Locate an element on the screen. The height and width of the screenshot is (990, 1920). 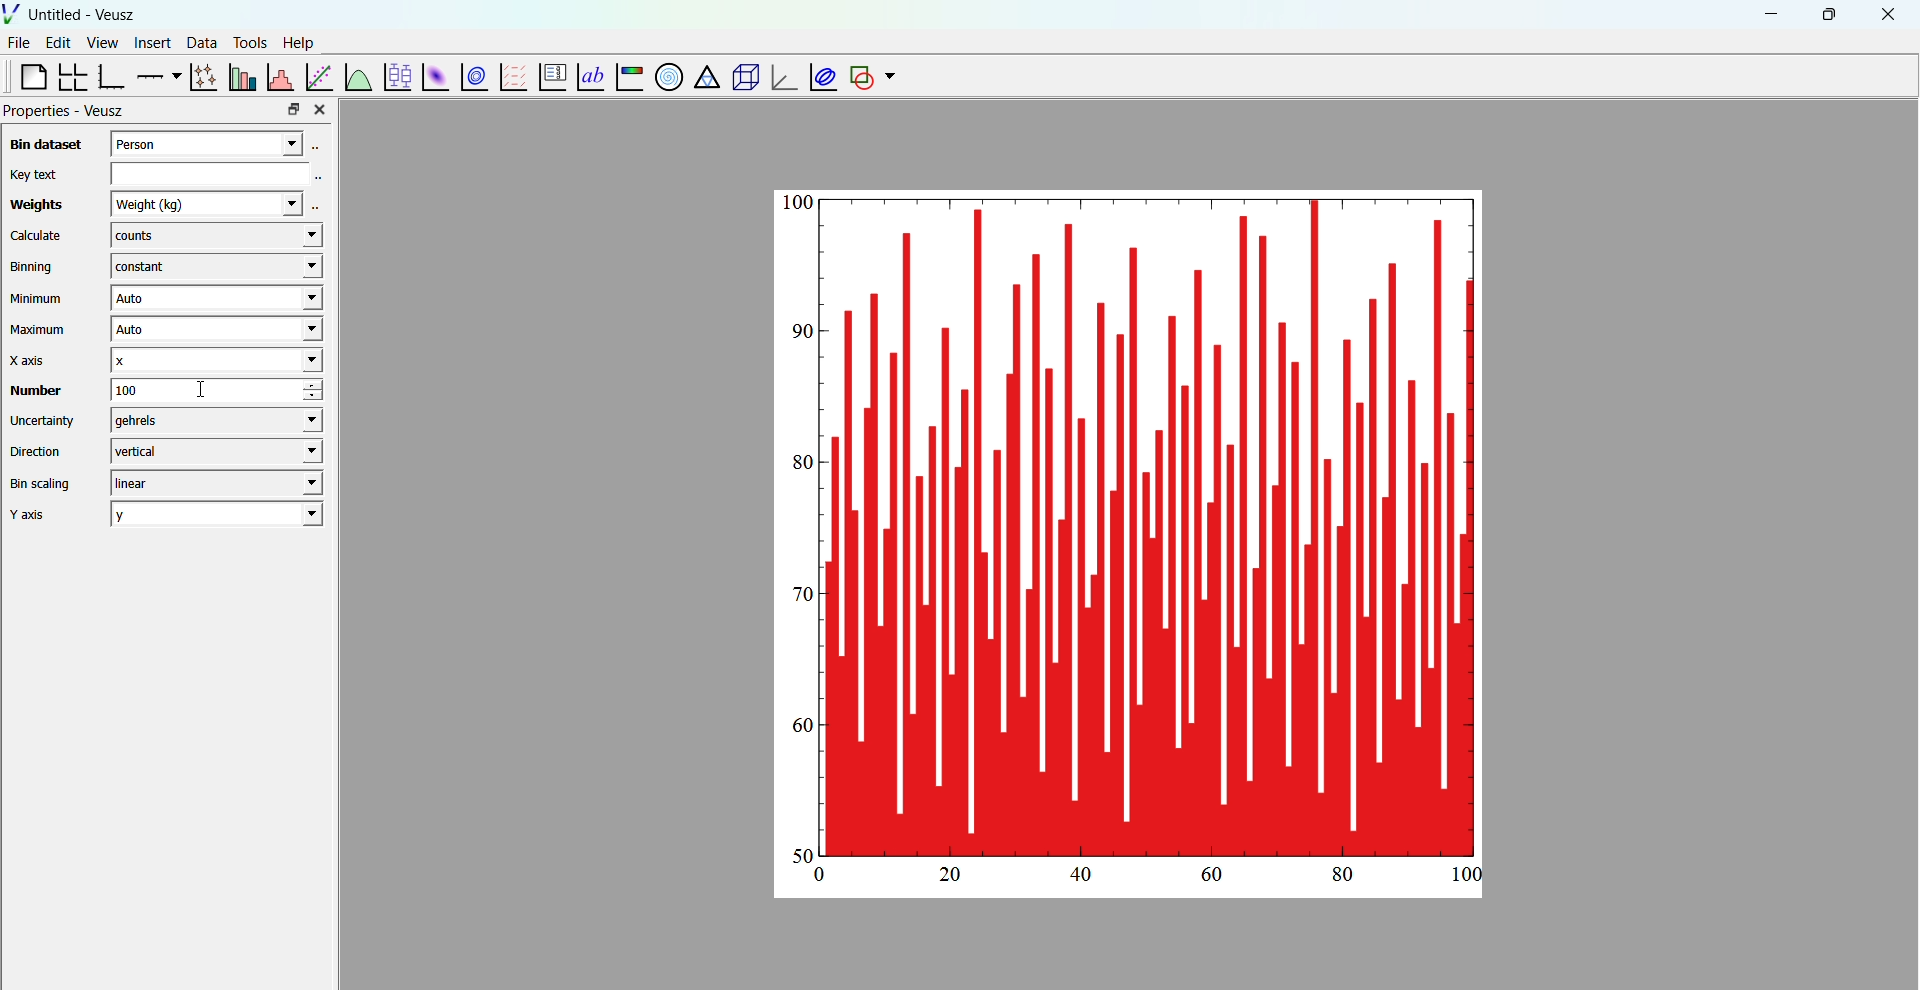
Key text is located at coordinates (32, 174).